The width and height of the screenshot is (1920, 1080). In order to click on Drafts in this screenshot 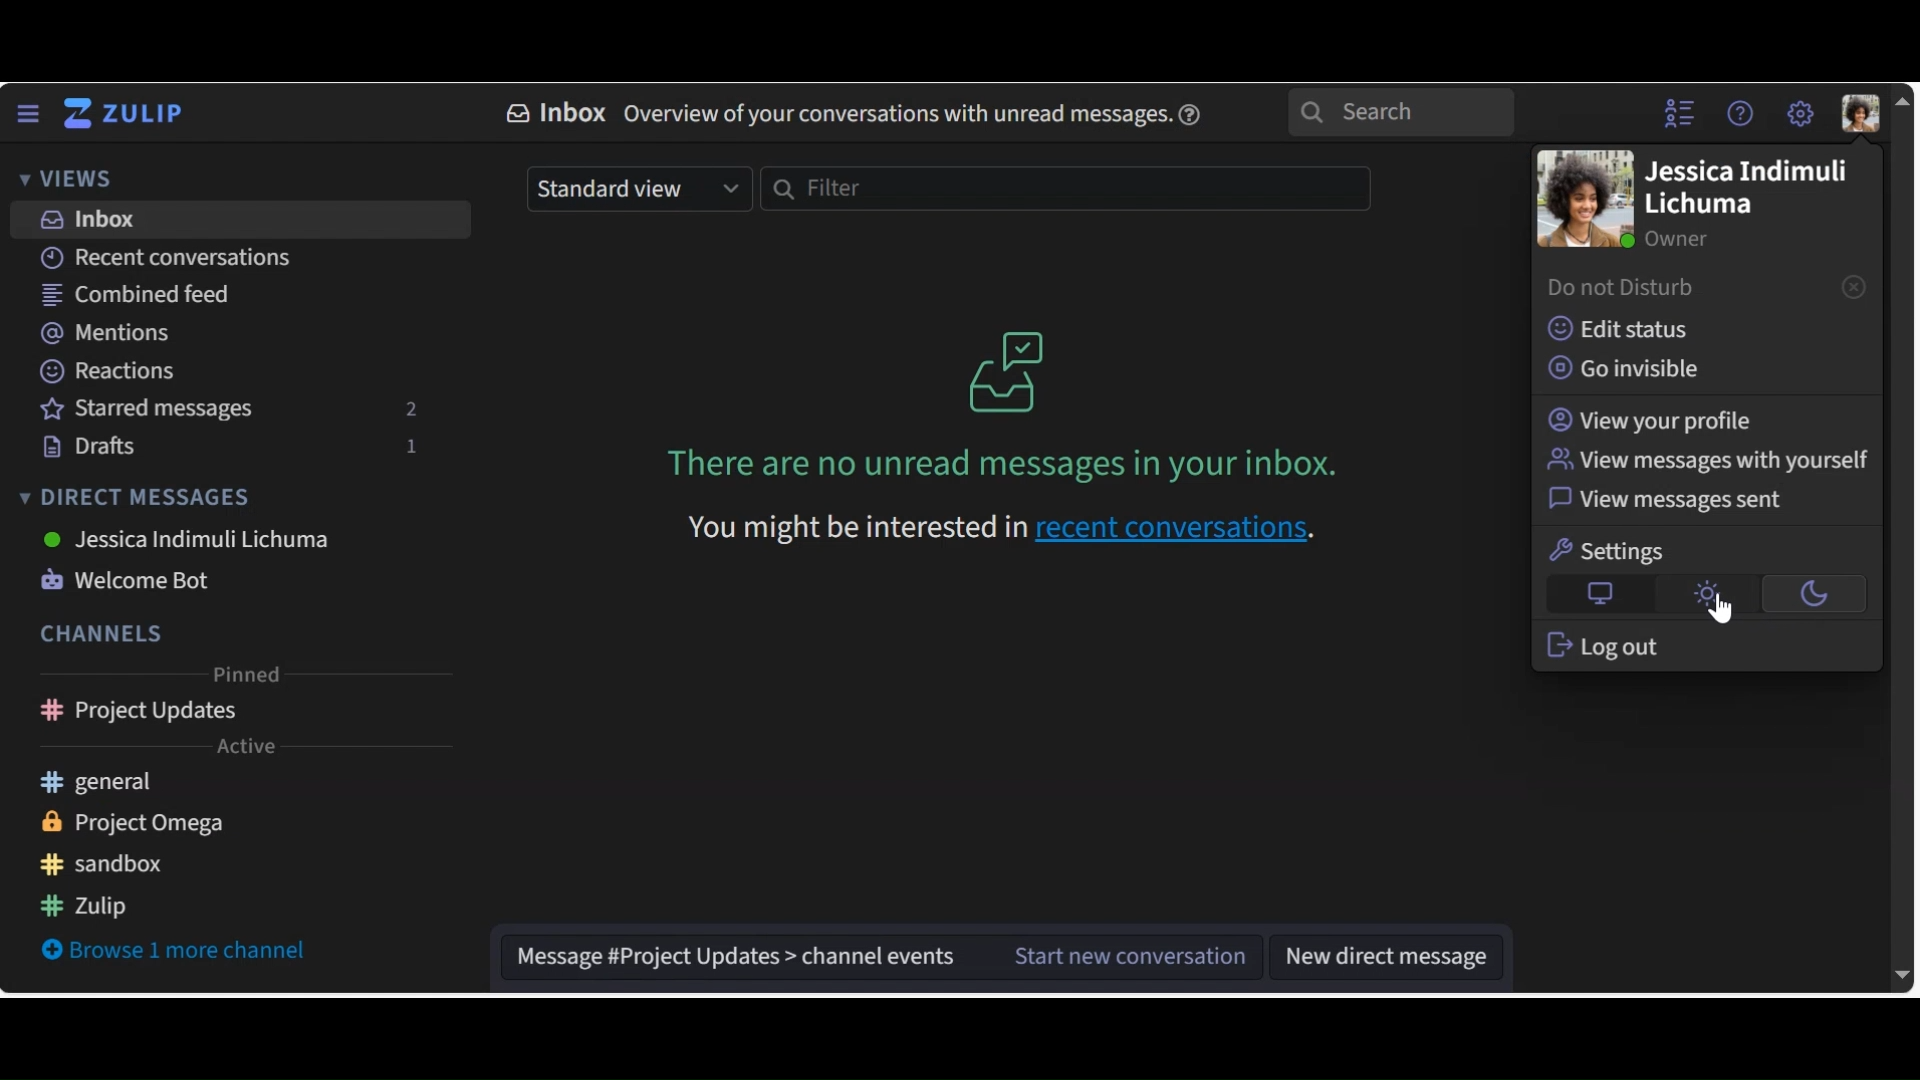, I will do `click(235, 447)`.